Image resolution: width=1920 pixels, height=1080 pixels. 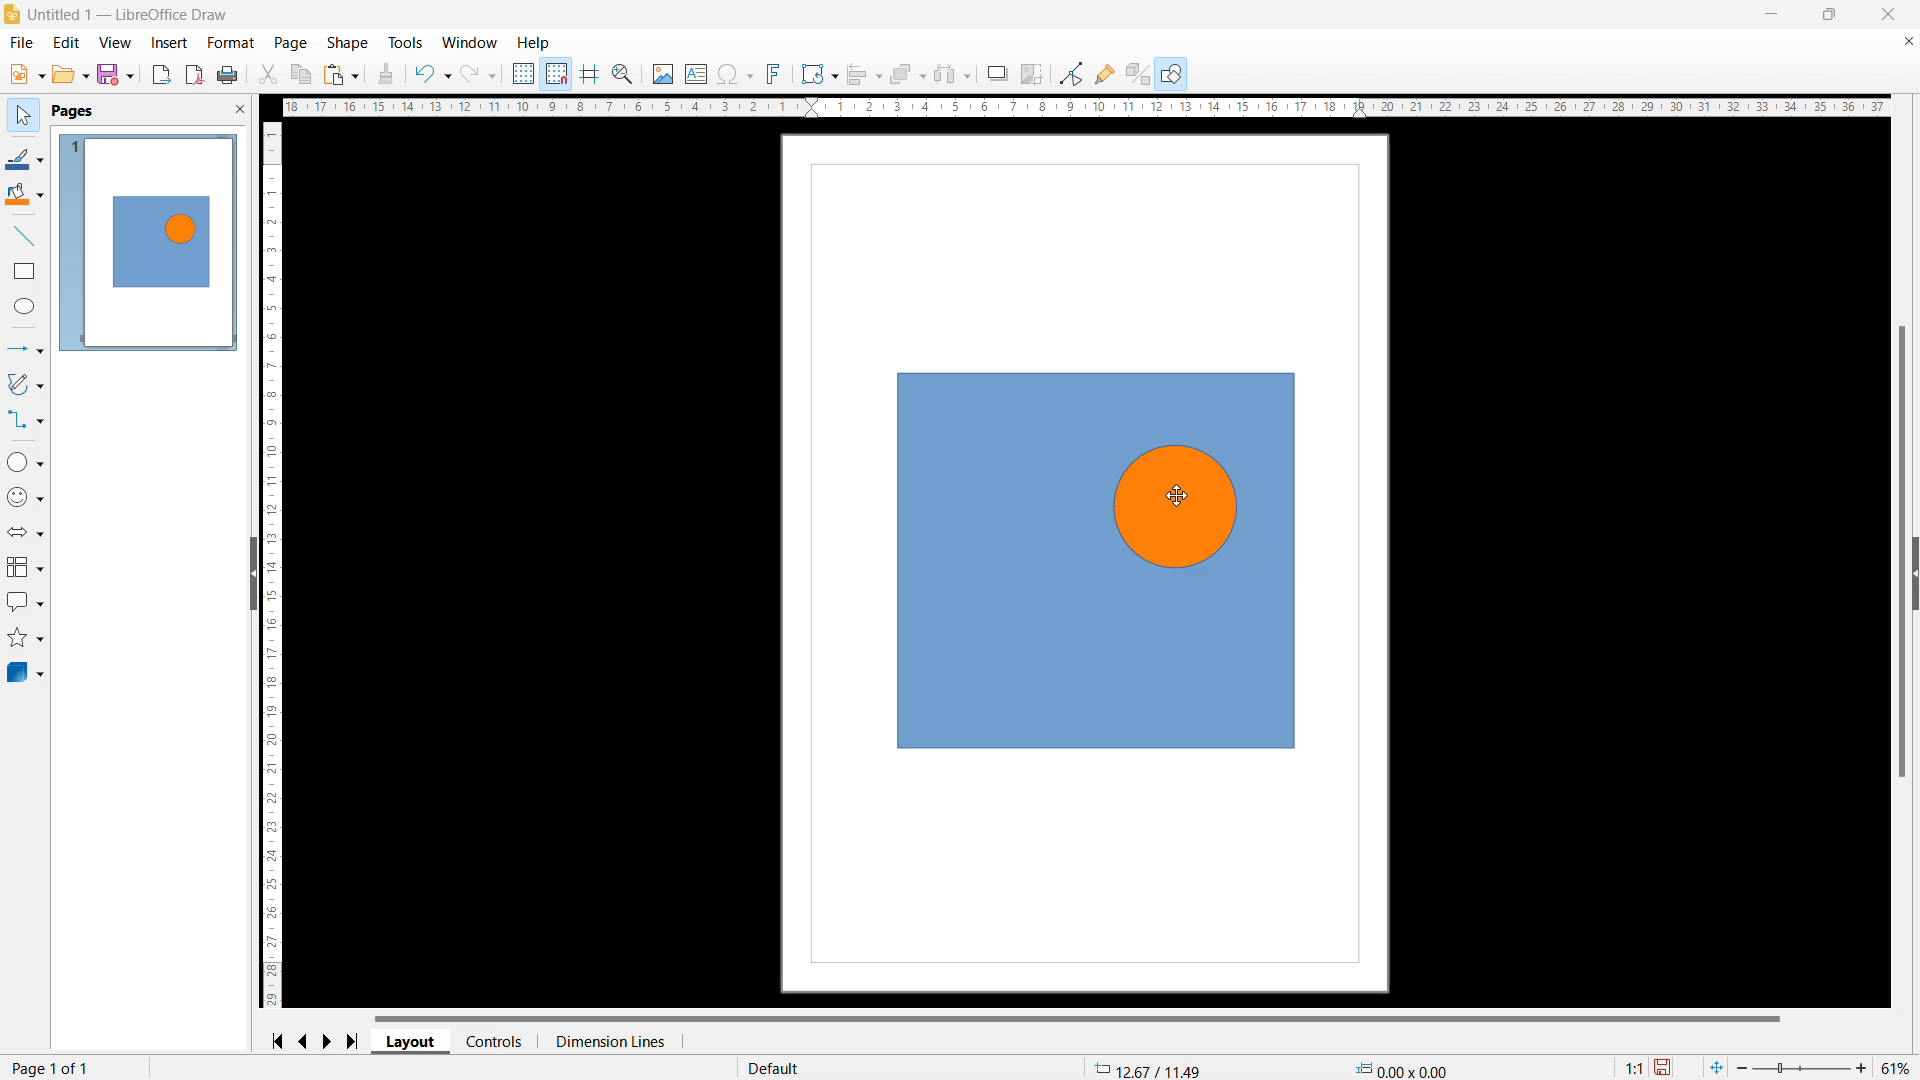 What do you see at coordinates (774, 74) in the screenshot?
I see `insert fontwork text` at bounding box center [774, 74].